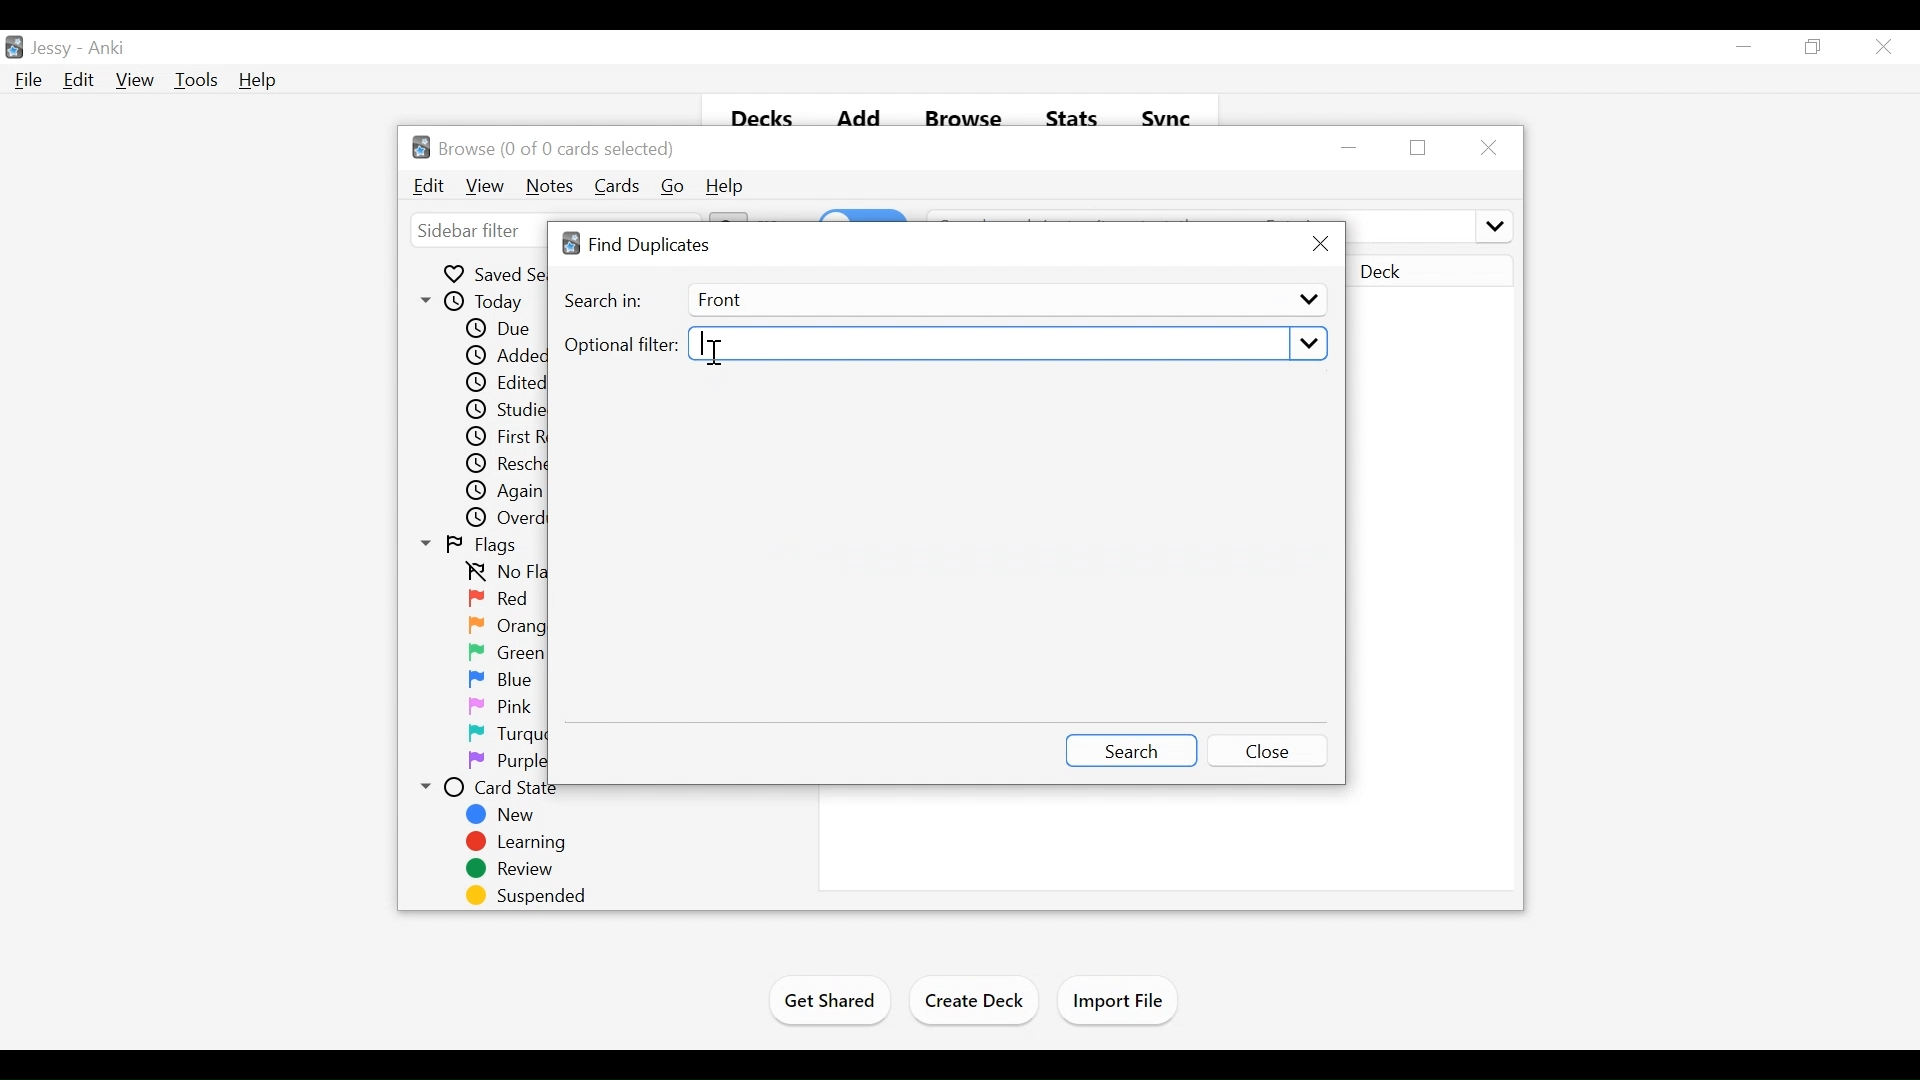 The width and height of the screenshot is (1920, 1080). What do you see at coordinates (605, 302) in the screenshot?
I see `Search In` at bounding box center [605, 302].